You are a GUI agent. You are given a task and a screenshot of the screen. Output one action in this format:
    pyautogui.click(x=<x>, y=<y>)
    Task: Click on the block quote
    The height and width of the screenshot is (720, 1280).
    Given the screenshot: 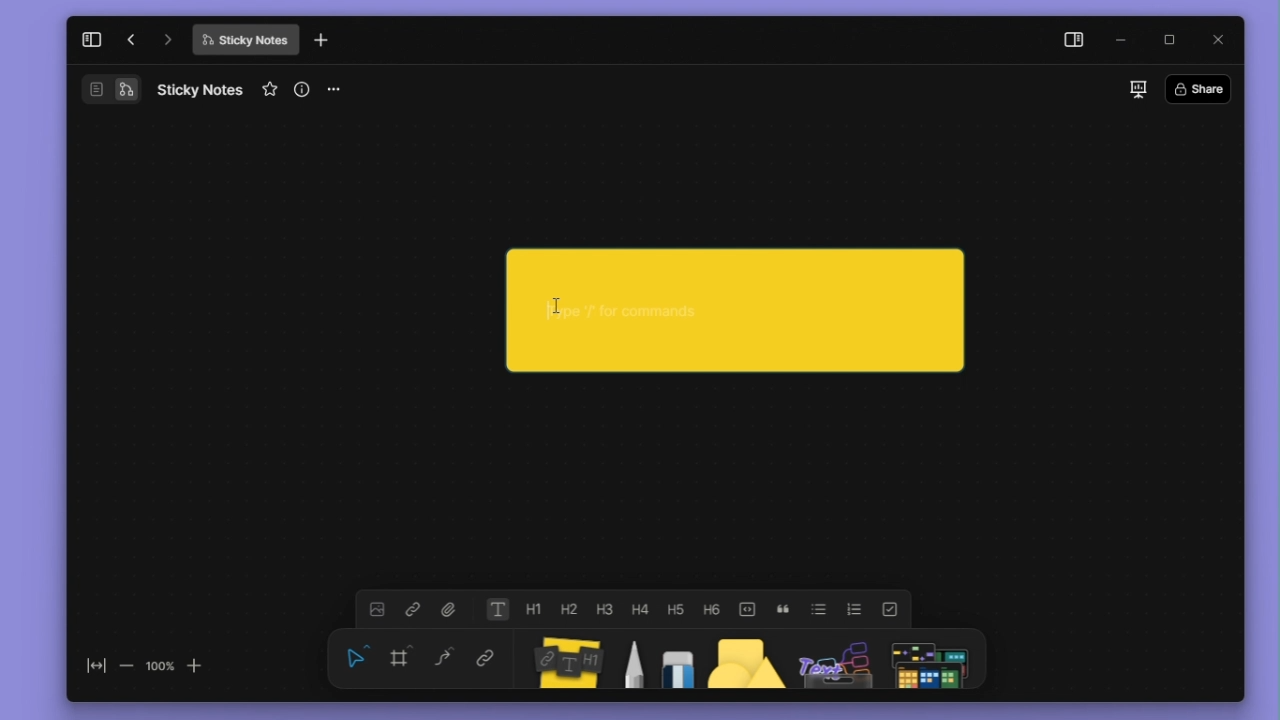 What is the action you would take?
    pyautogui.click(x=786, y=611)
    